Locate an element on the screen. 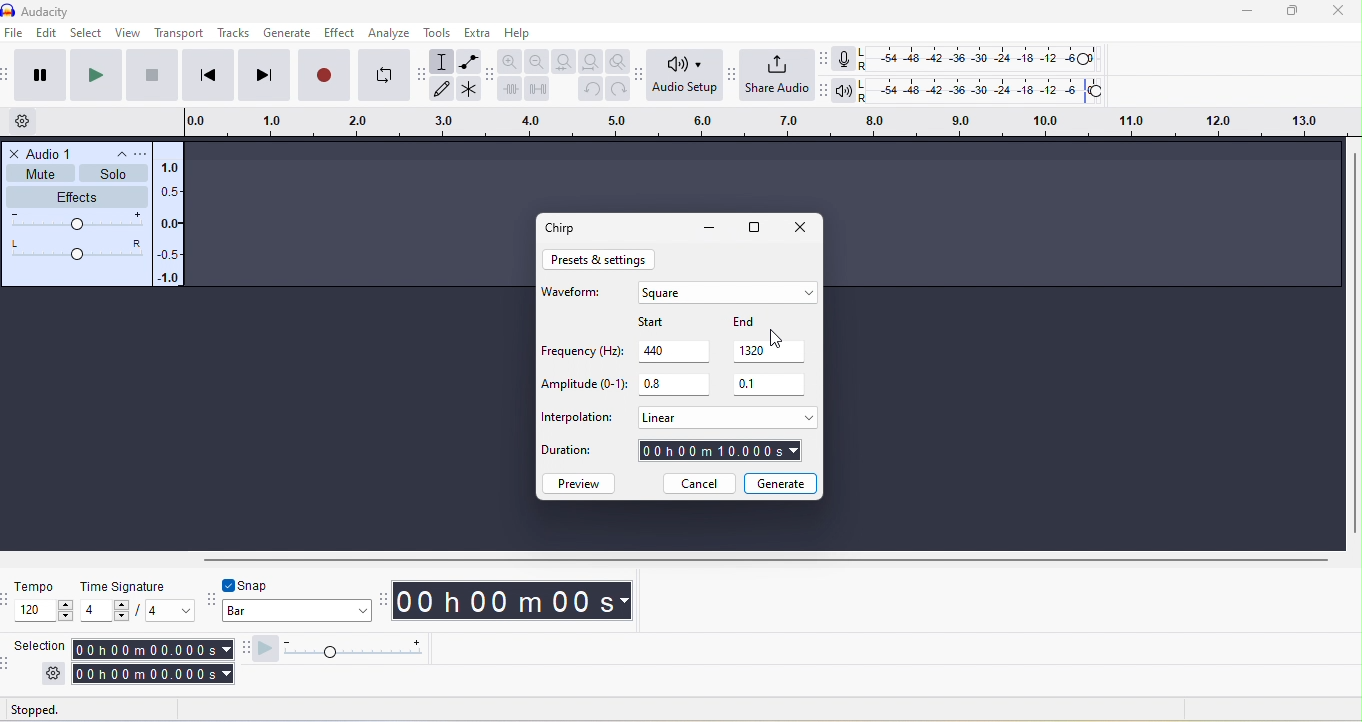 The image size is (1362, 722). snap is located at coordinates (264, 584).